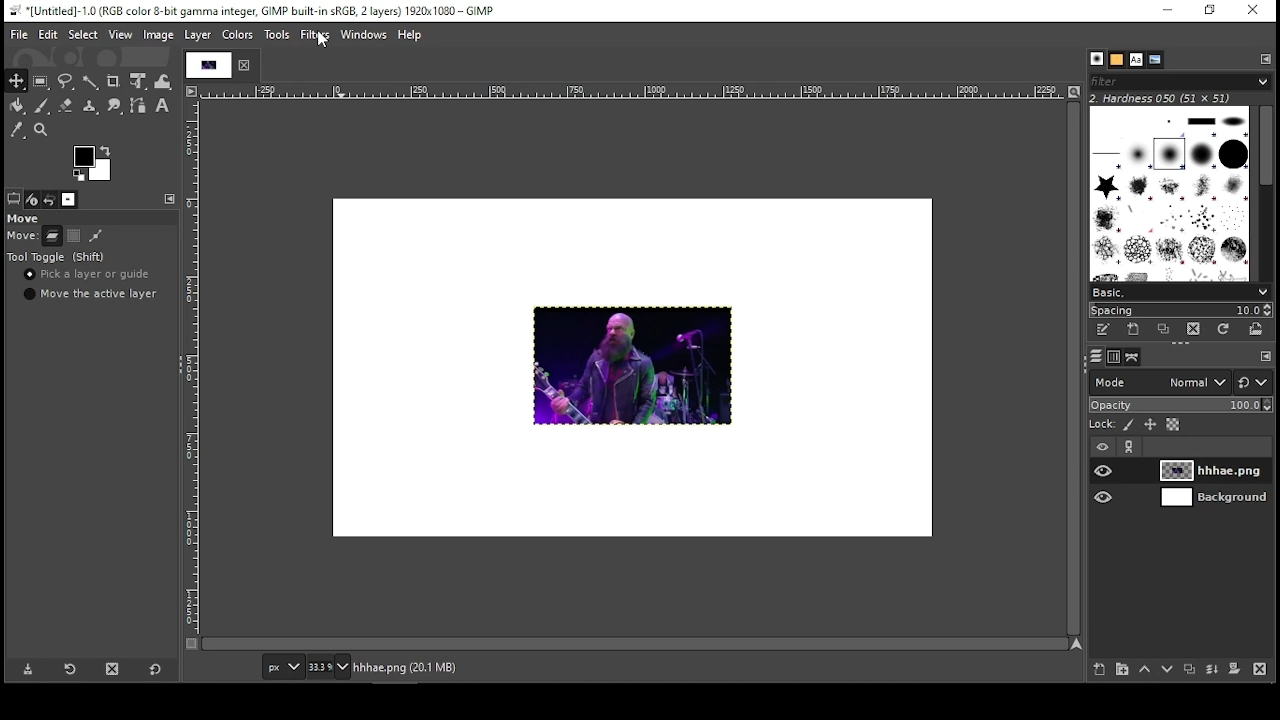  Describe the element at coordinates (17, 131) in the screenshot. I see `color picker tool` at that location.